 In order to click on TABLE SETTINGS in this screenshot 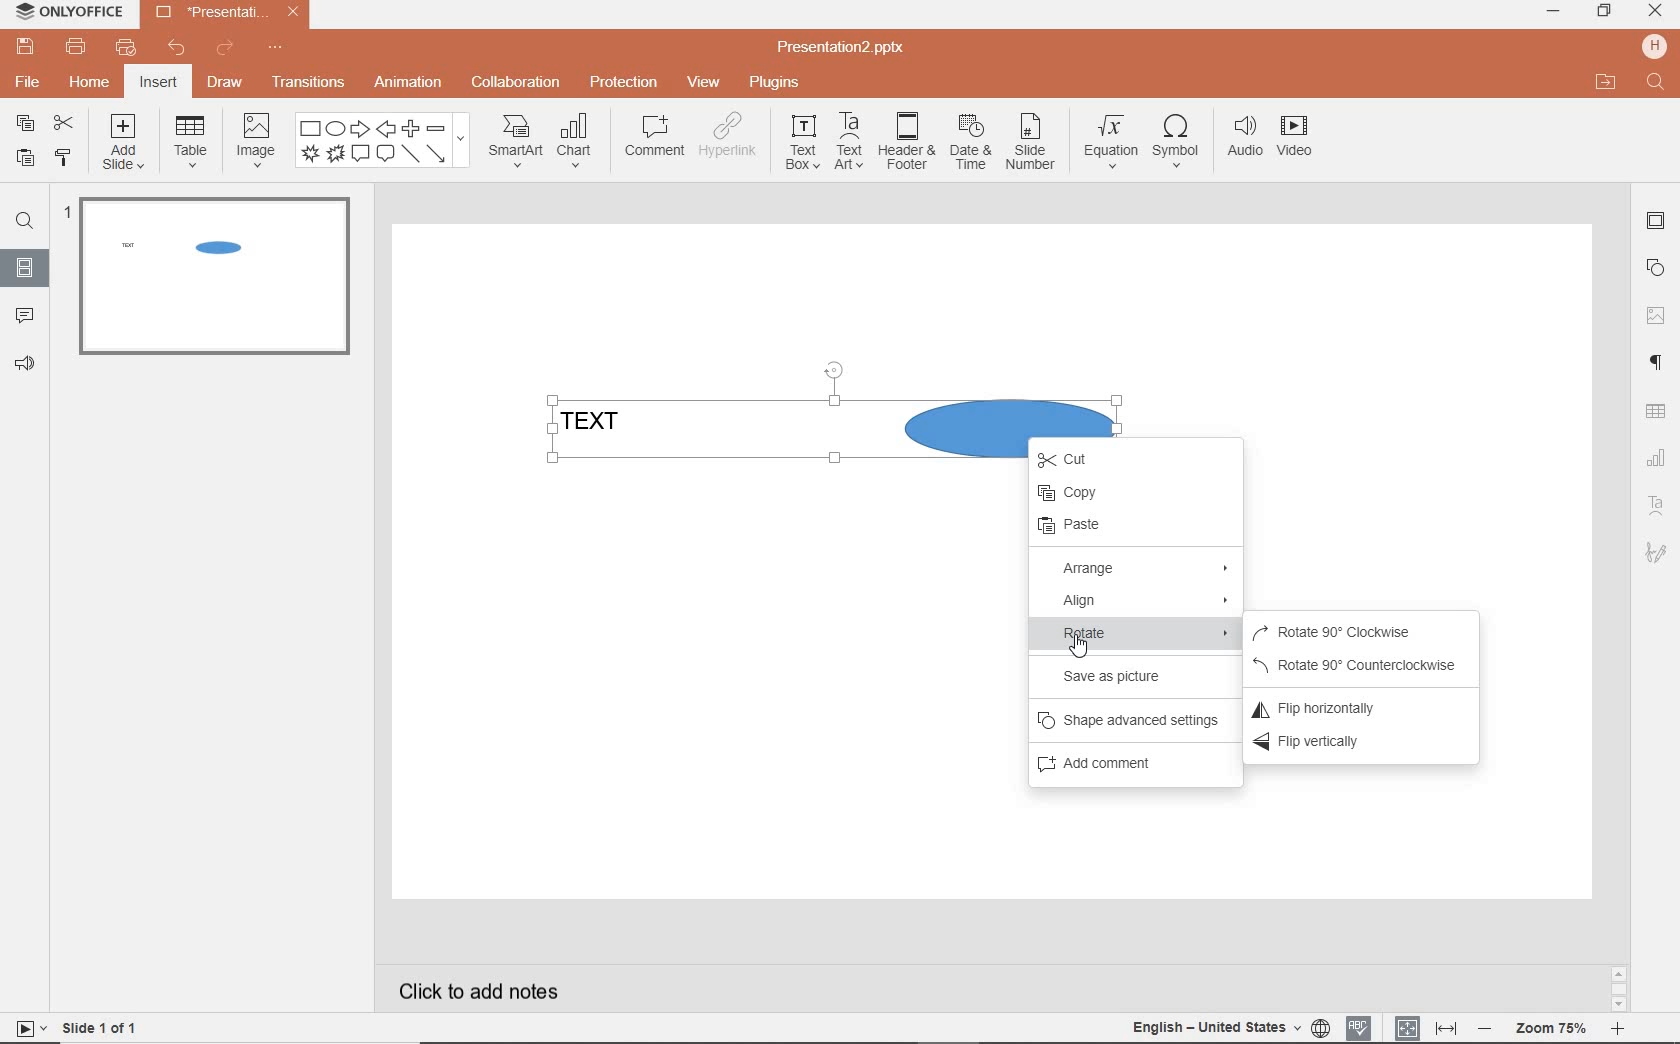, I will do `click(1656, 412)`.